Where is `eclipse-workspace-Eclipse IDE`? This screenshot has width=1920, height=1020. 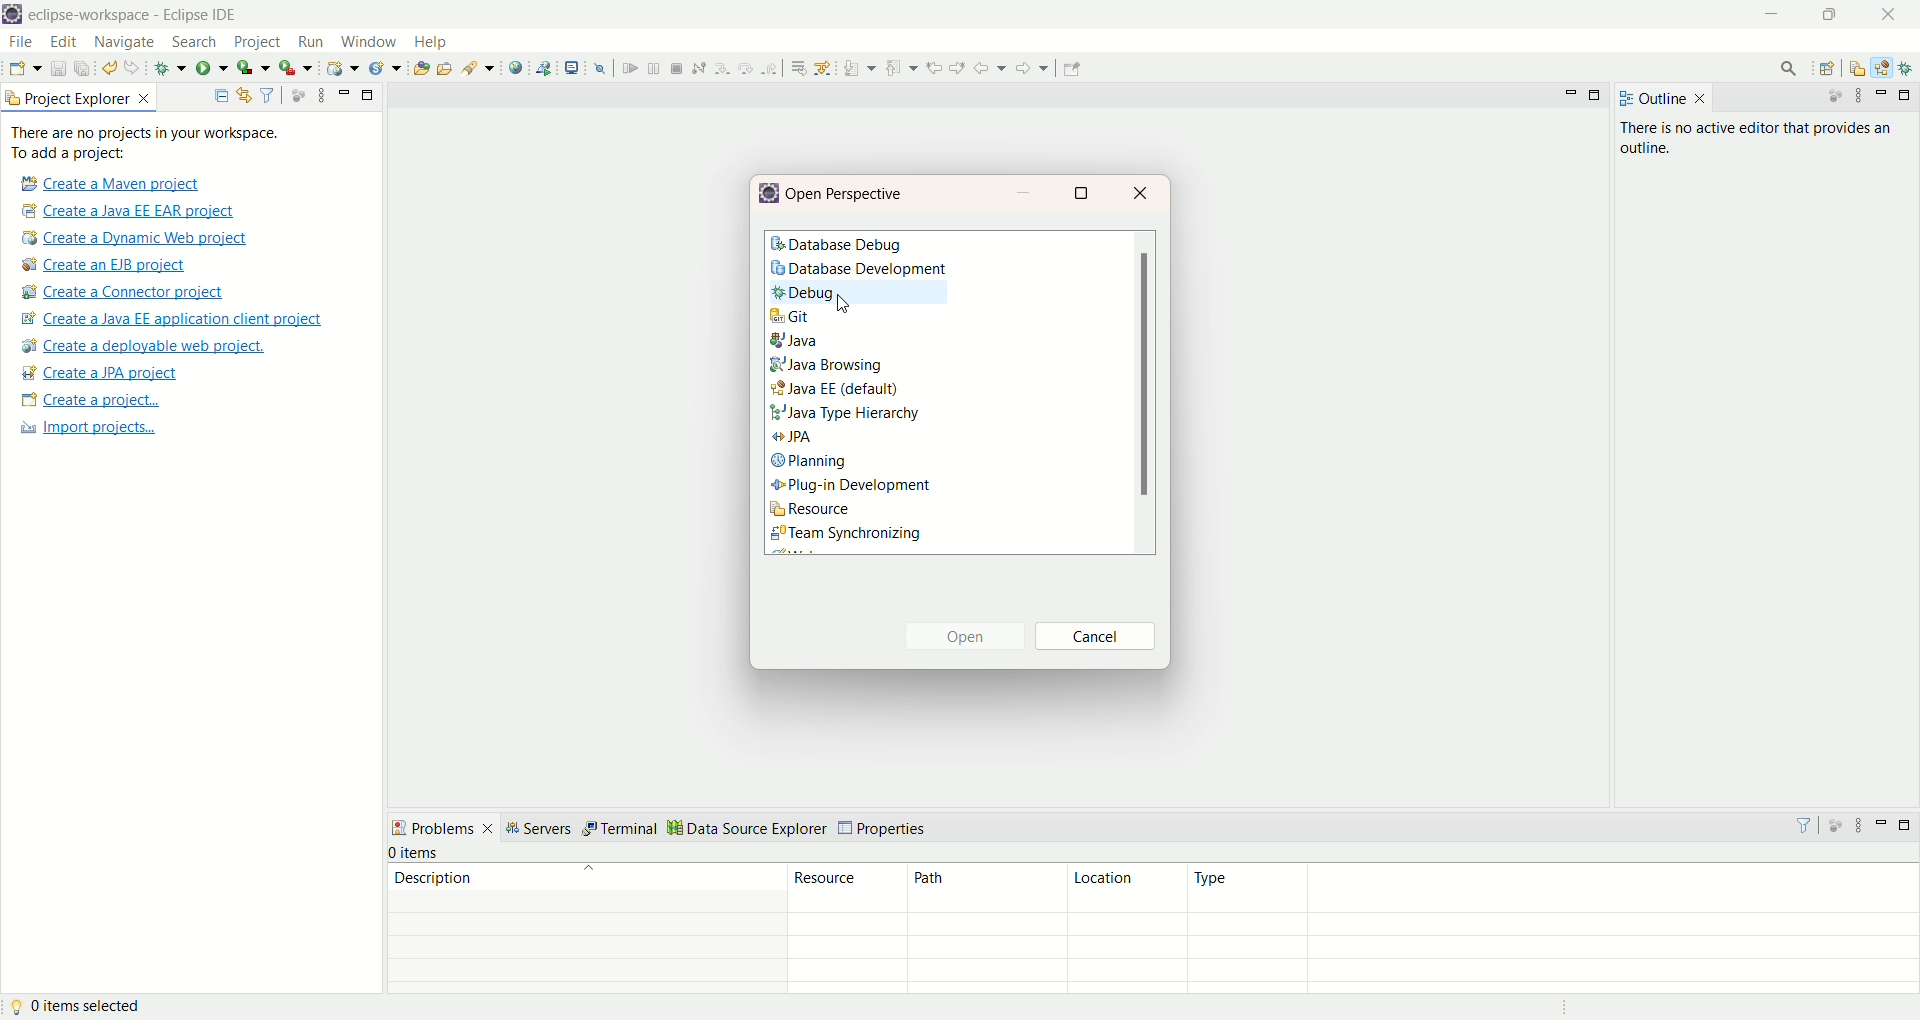
eclipse-workspace-Eclipse IDE is located at coordinates (136, 17).